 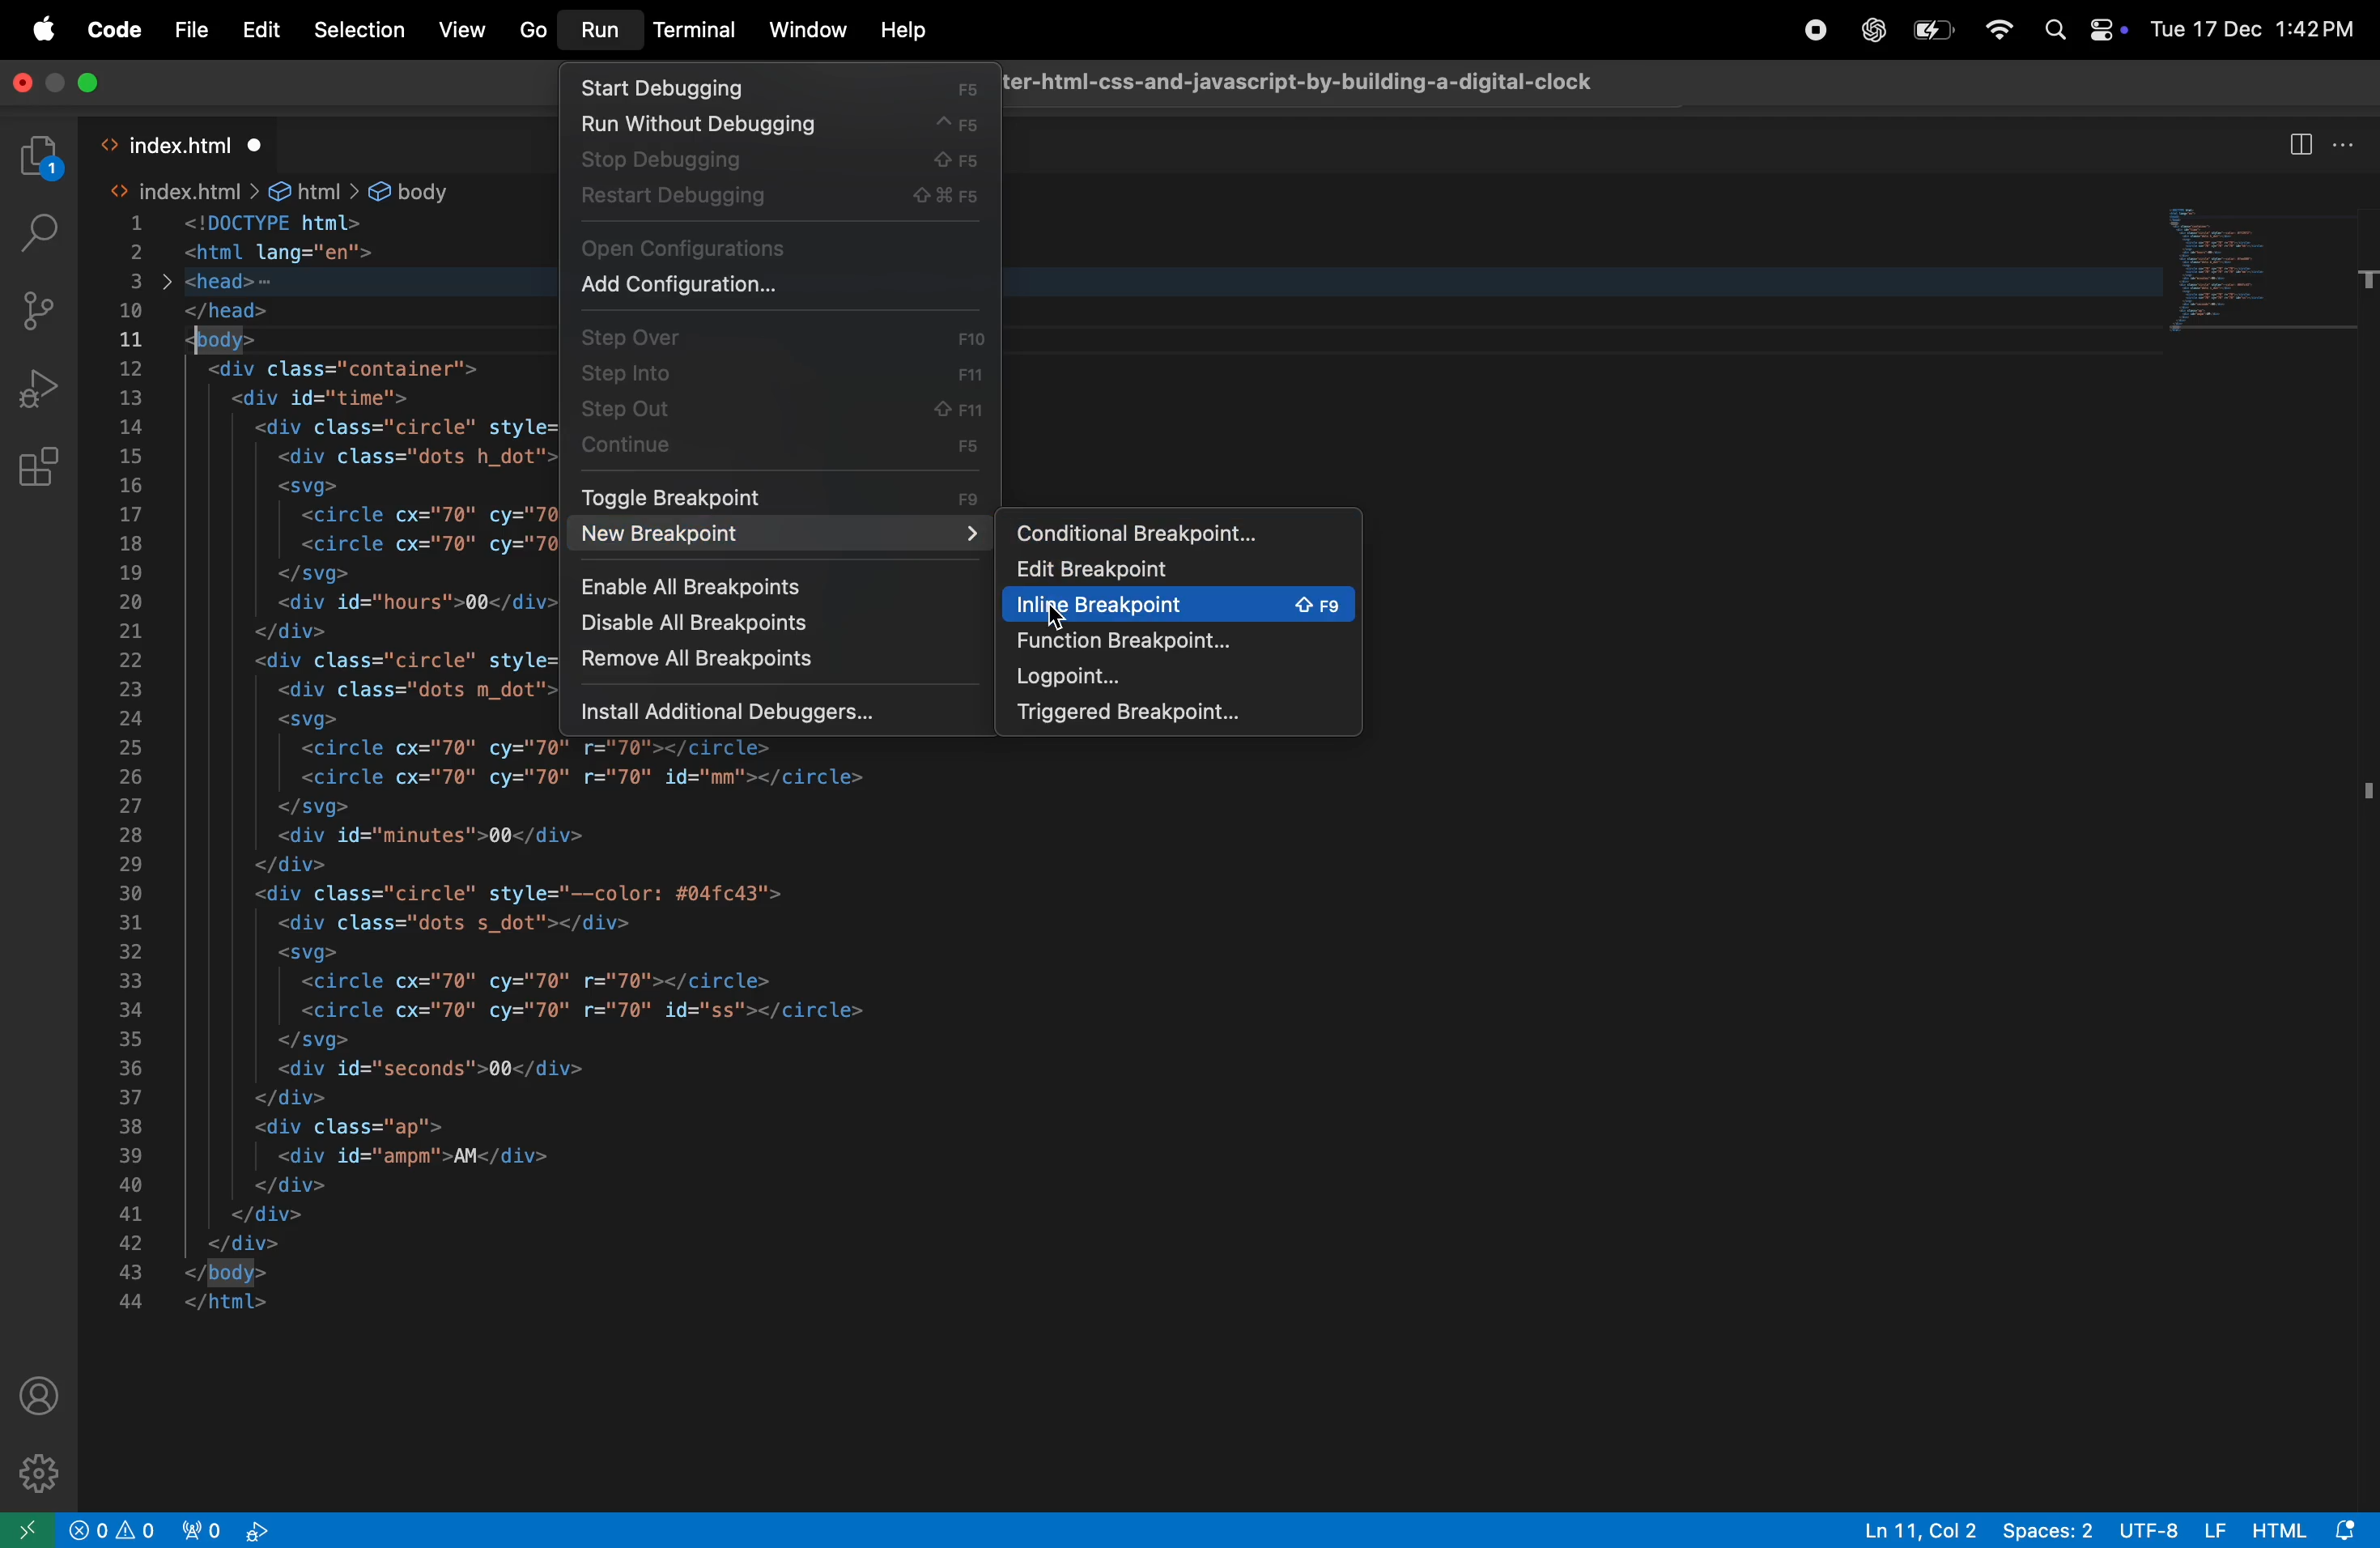 I want to click on step out, so click(x=773, y=409).